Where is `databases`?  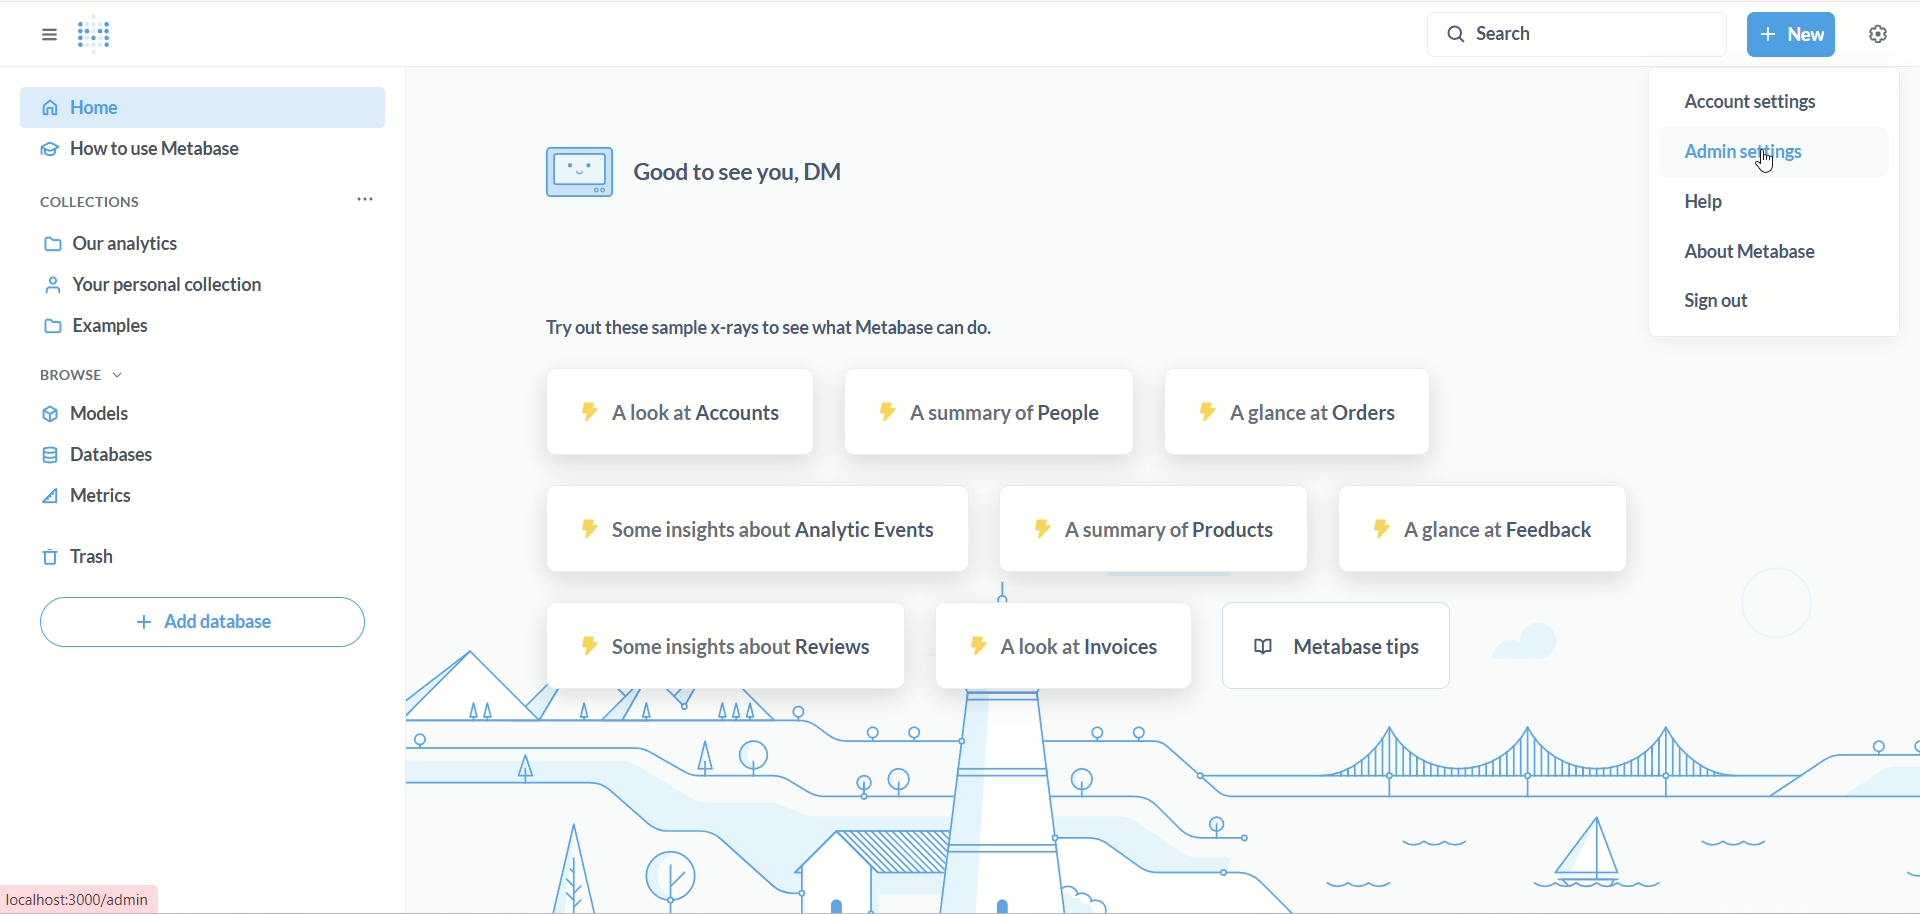
databases is located at coordinates (97, 458).